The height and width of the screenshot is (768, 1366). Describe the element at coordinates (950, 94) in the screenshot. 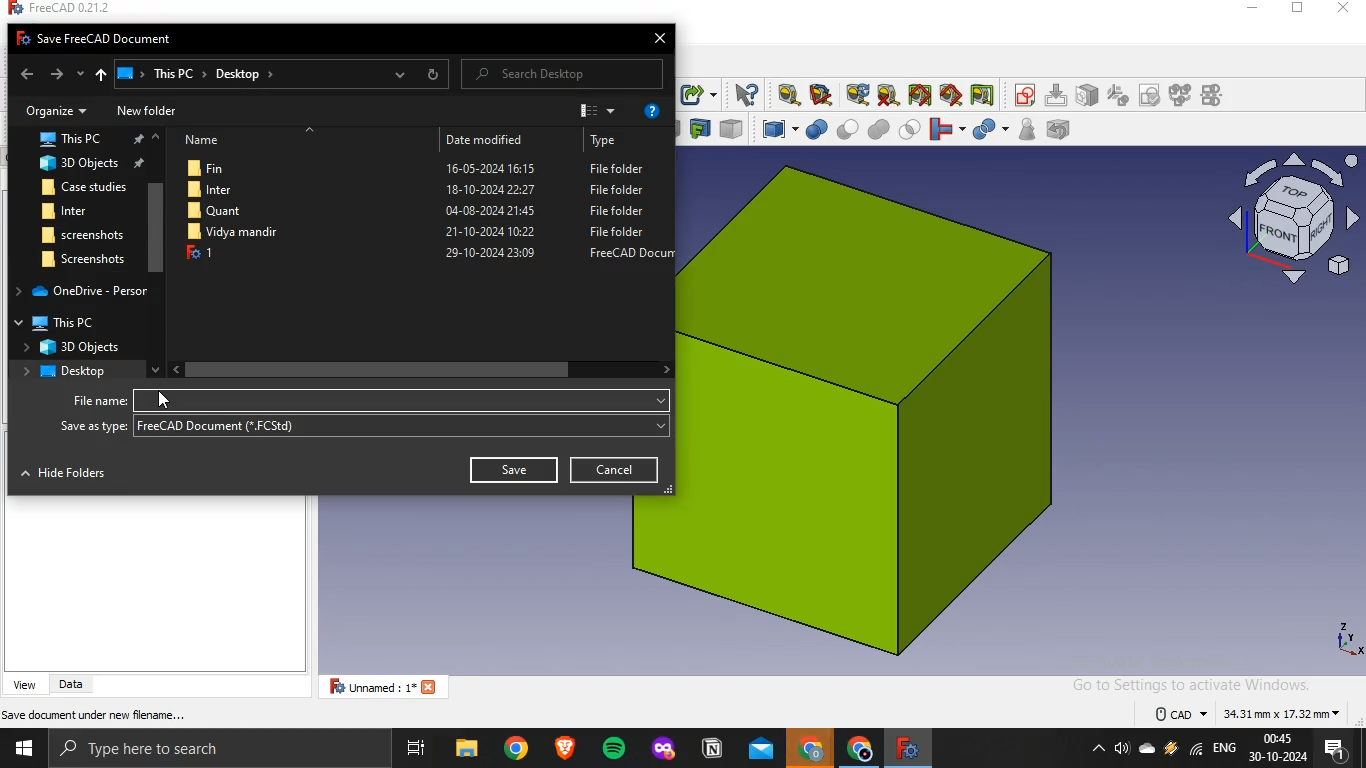

I see `toggle 3d` at that location.